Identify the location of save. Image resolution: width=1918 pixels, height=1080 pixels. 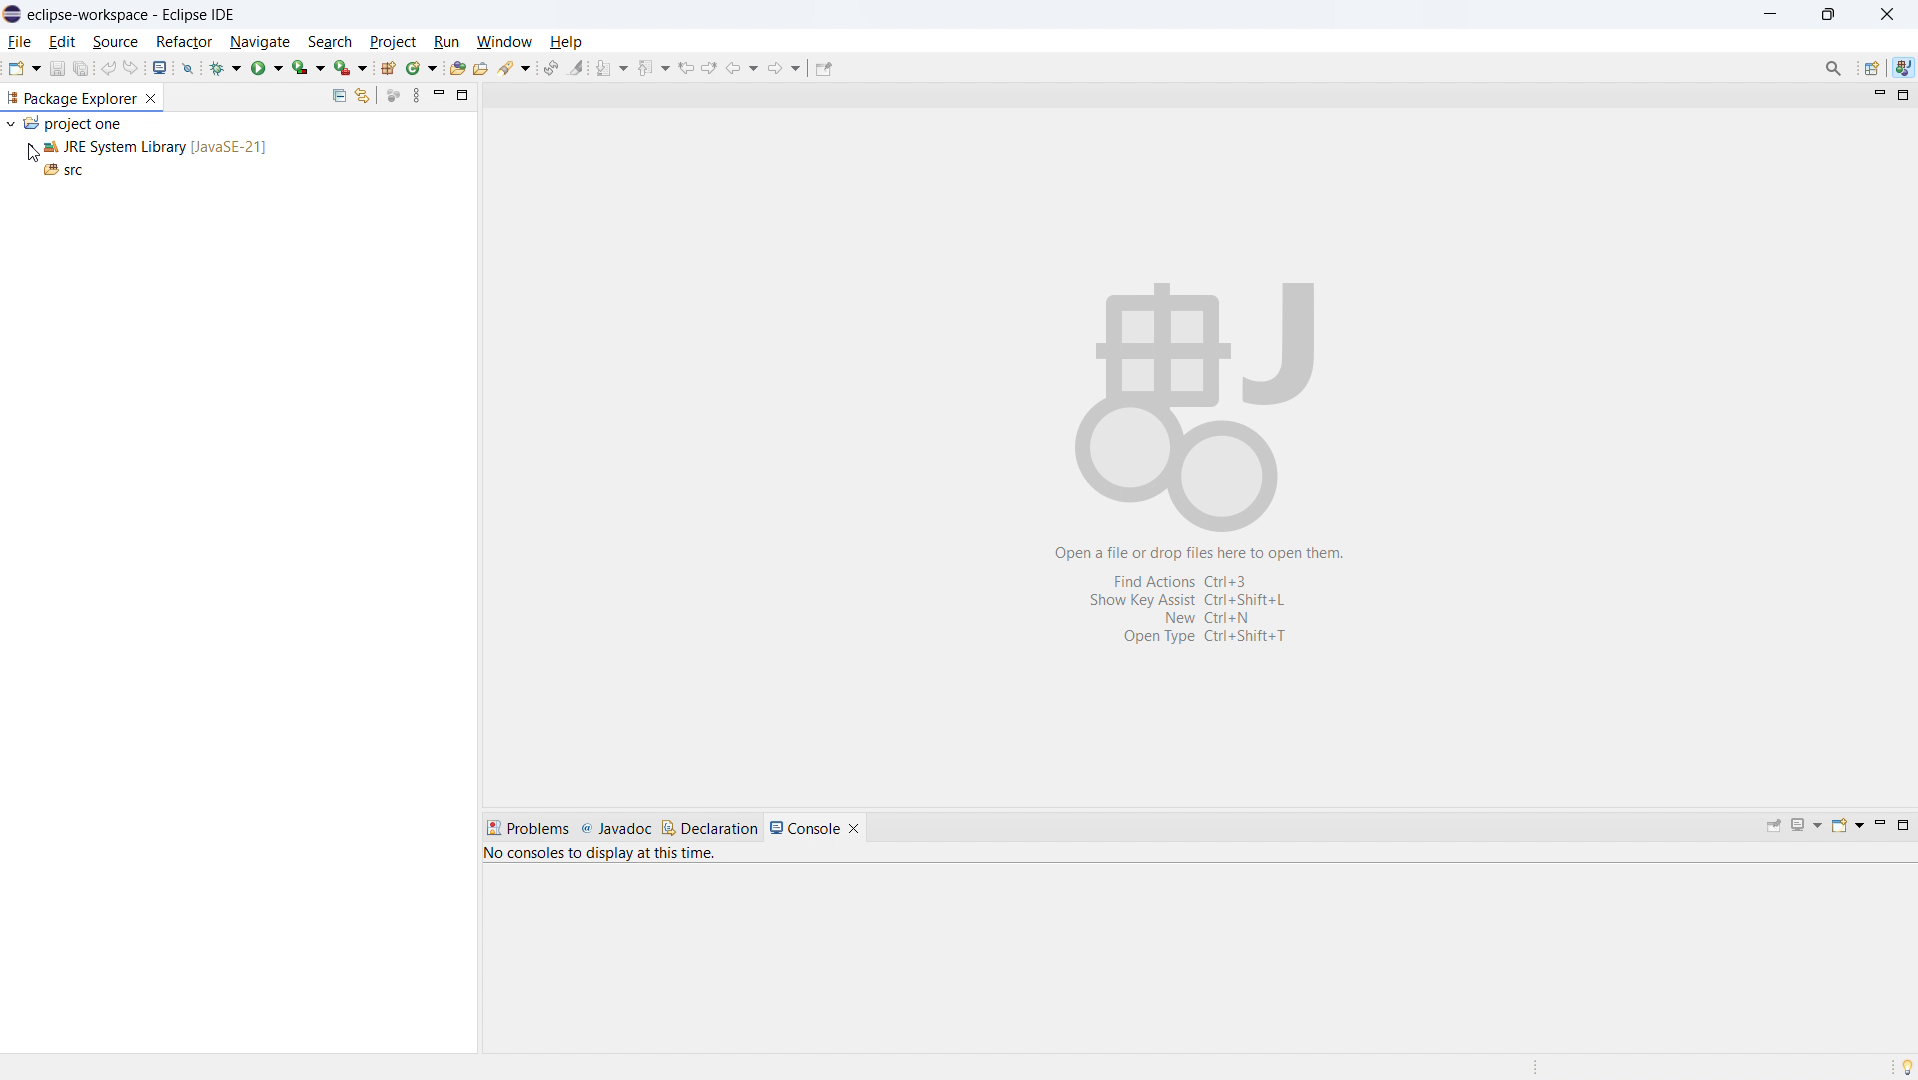
(58, 68).